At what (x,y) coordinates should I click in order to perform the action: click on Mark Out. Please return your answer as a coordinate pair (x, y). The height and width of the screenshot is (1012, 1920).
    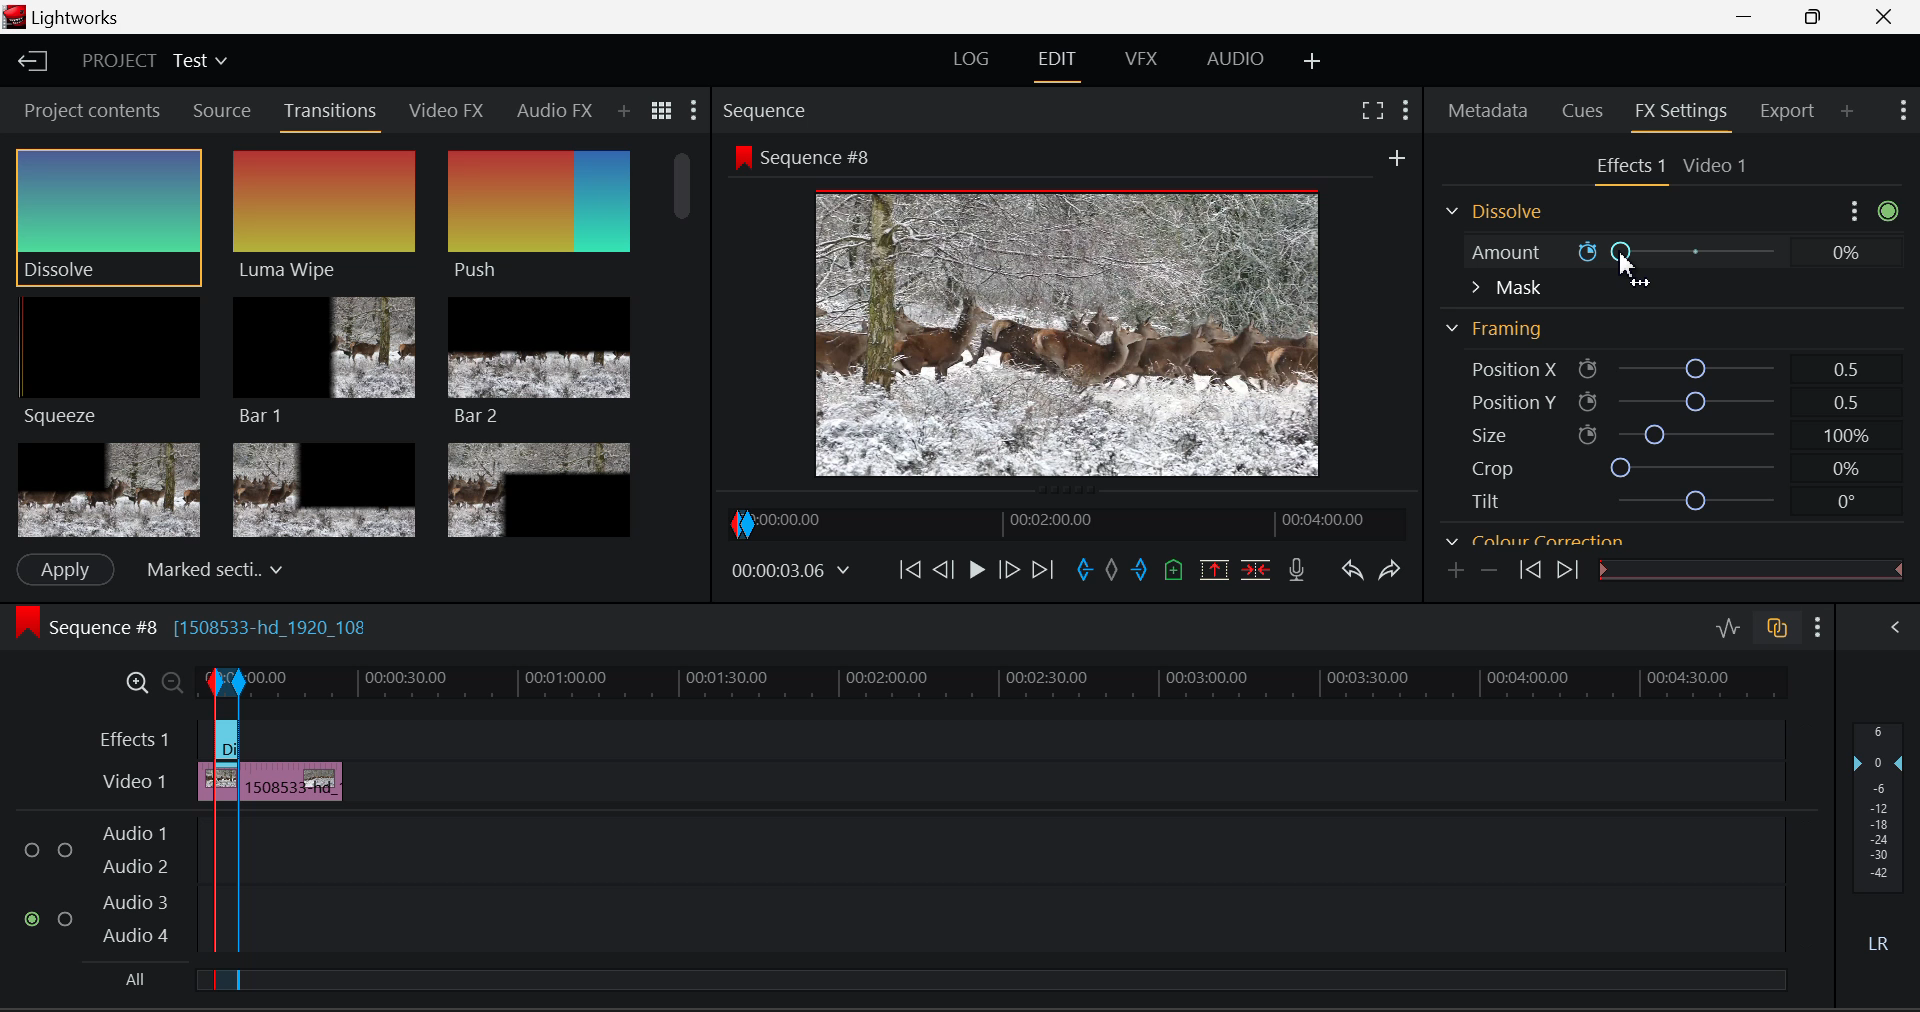
    Looking at the image, I should click on (1140, 573).